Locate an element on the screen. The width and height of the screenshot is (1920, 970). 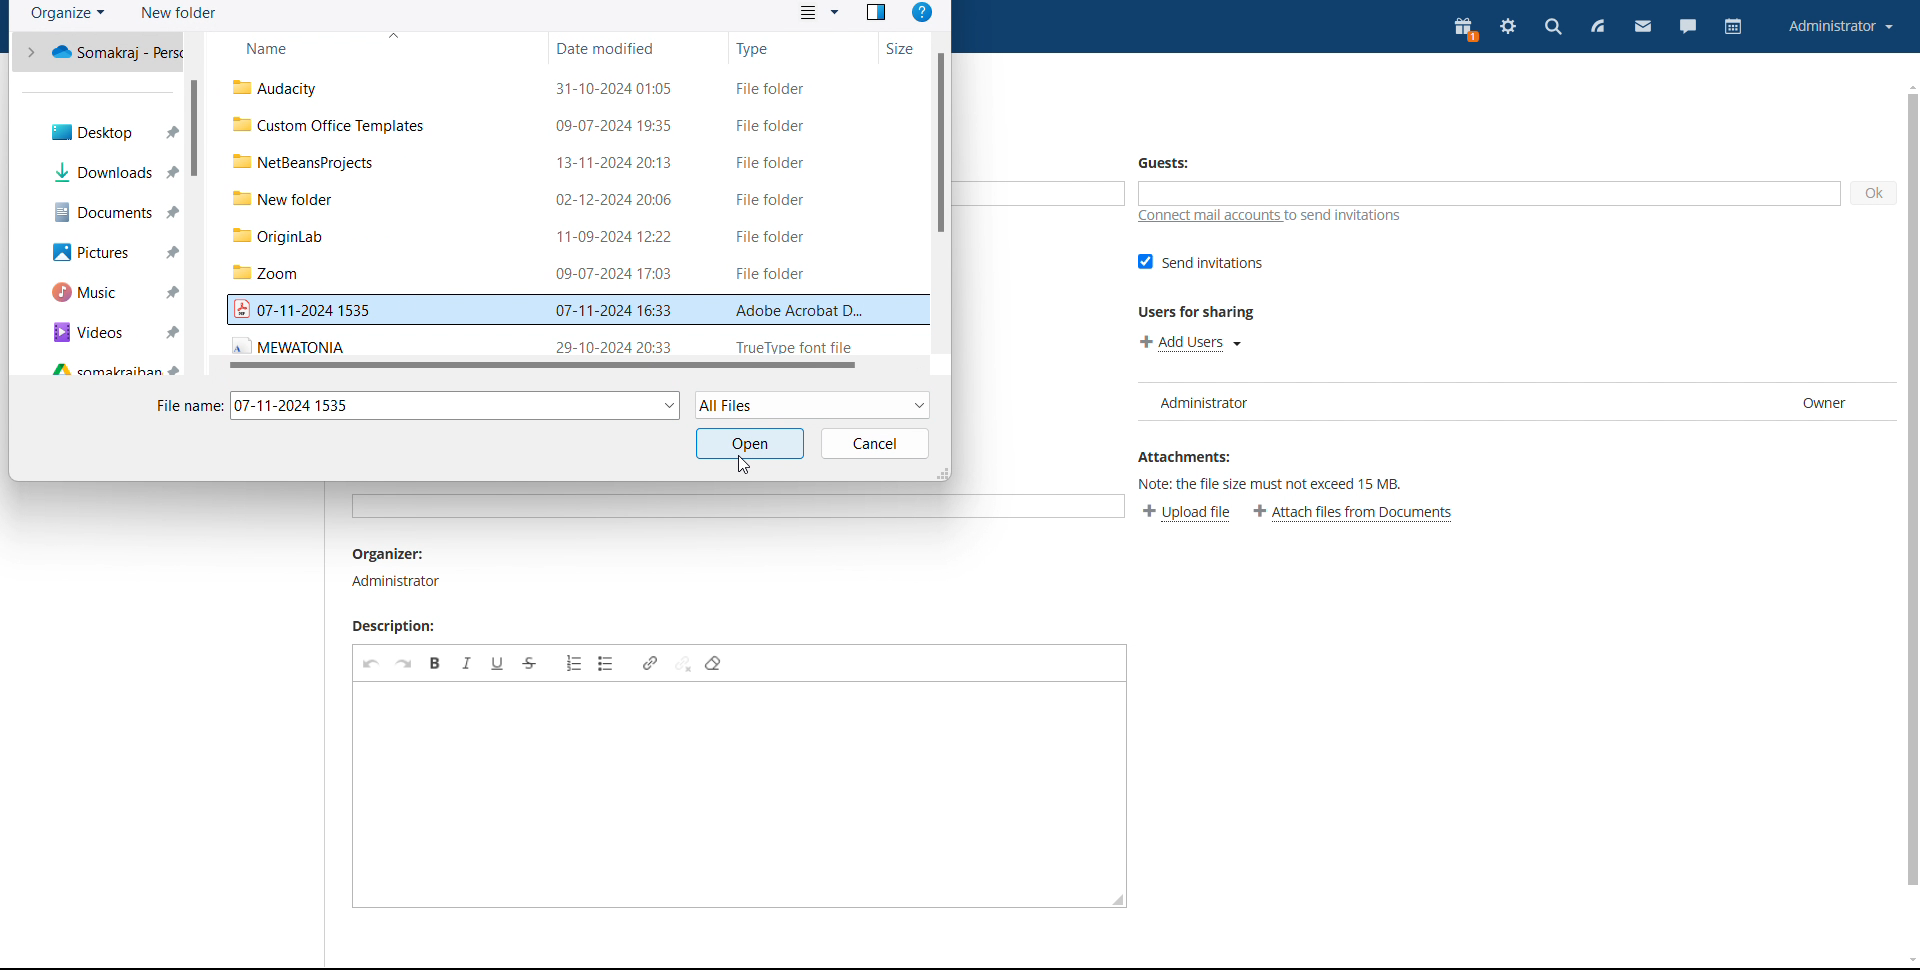
connect mail accounts is located at coordinates (1288, 216).